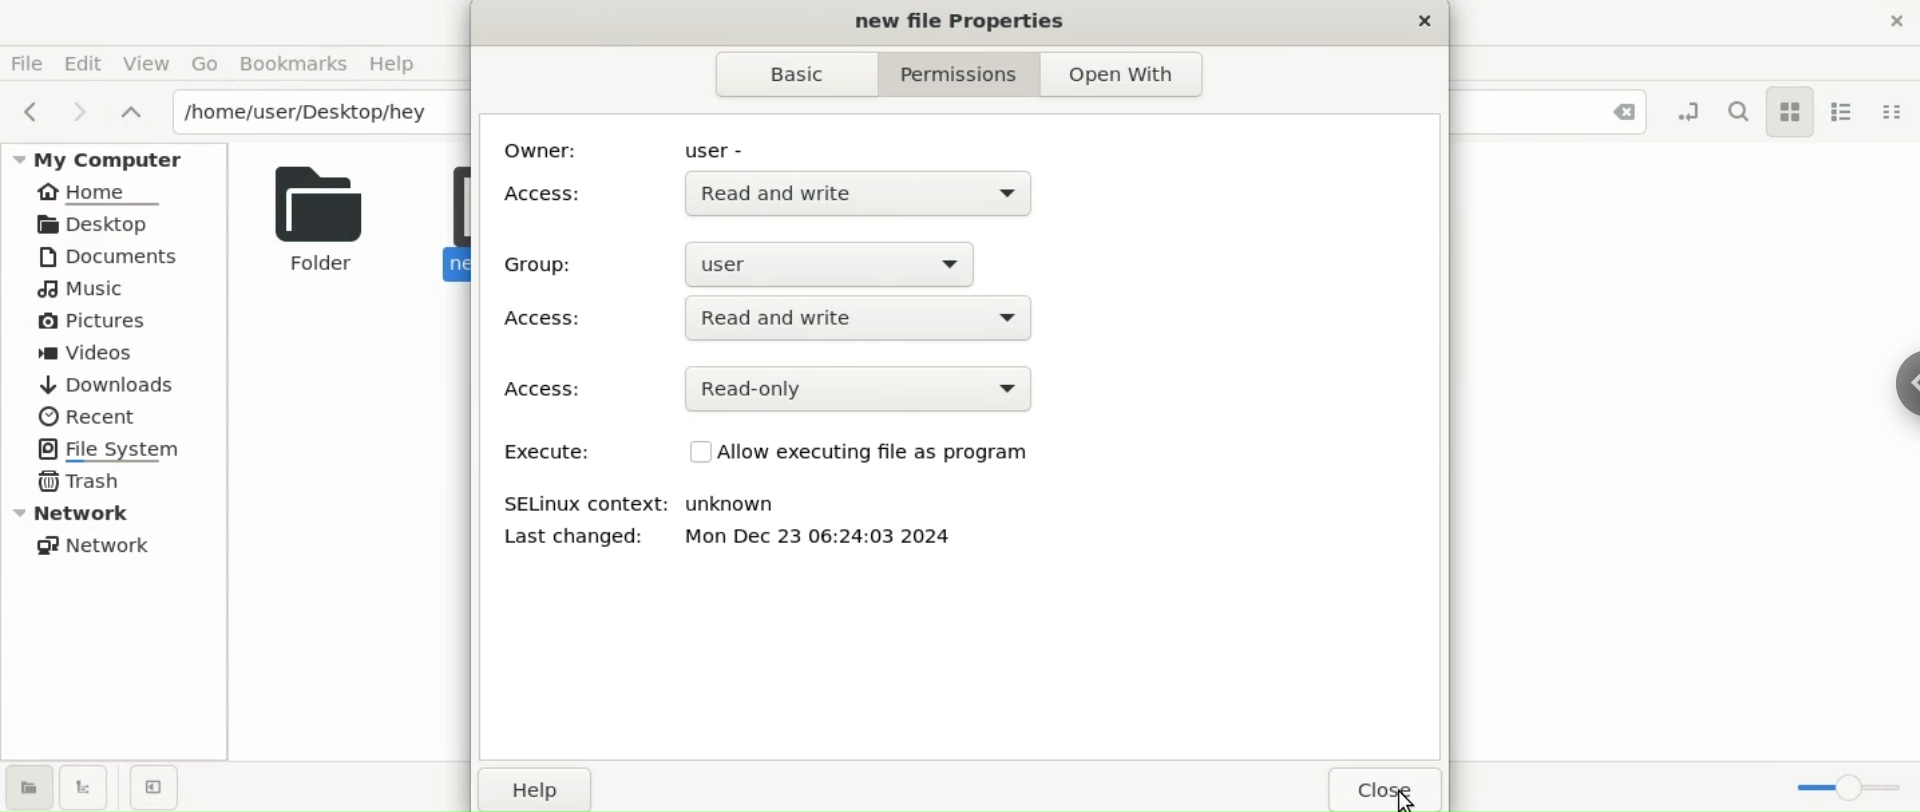 This screenshot has height=812, width=1920. Describe the element at coordinates (117, 448) in the screenshot. I see `File System` at that location.